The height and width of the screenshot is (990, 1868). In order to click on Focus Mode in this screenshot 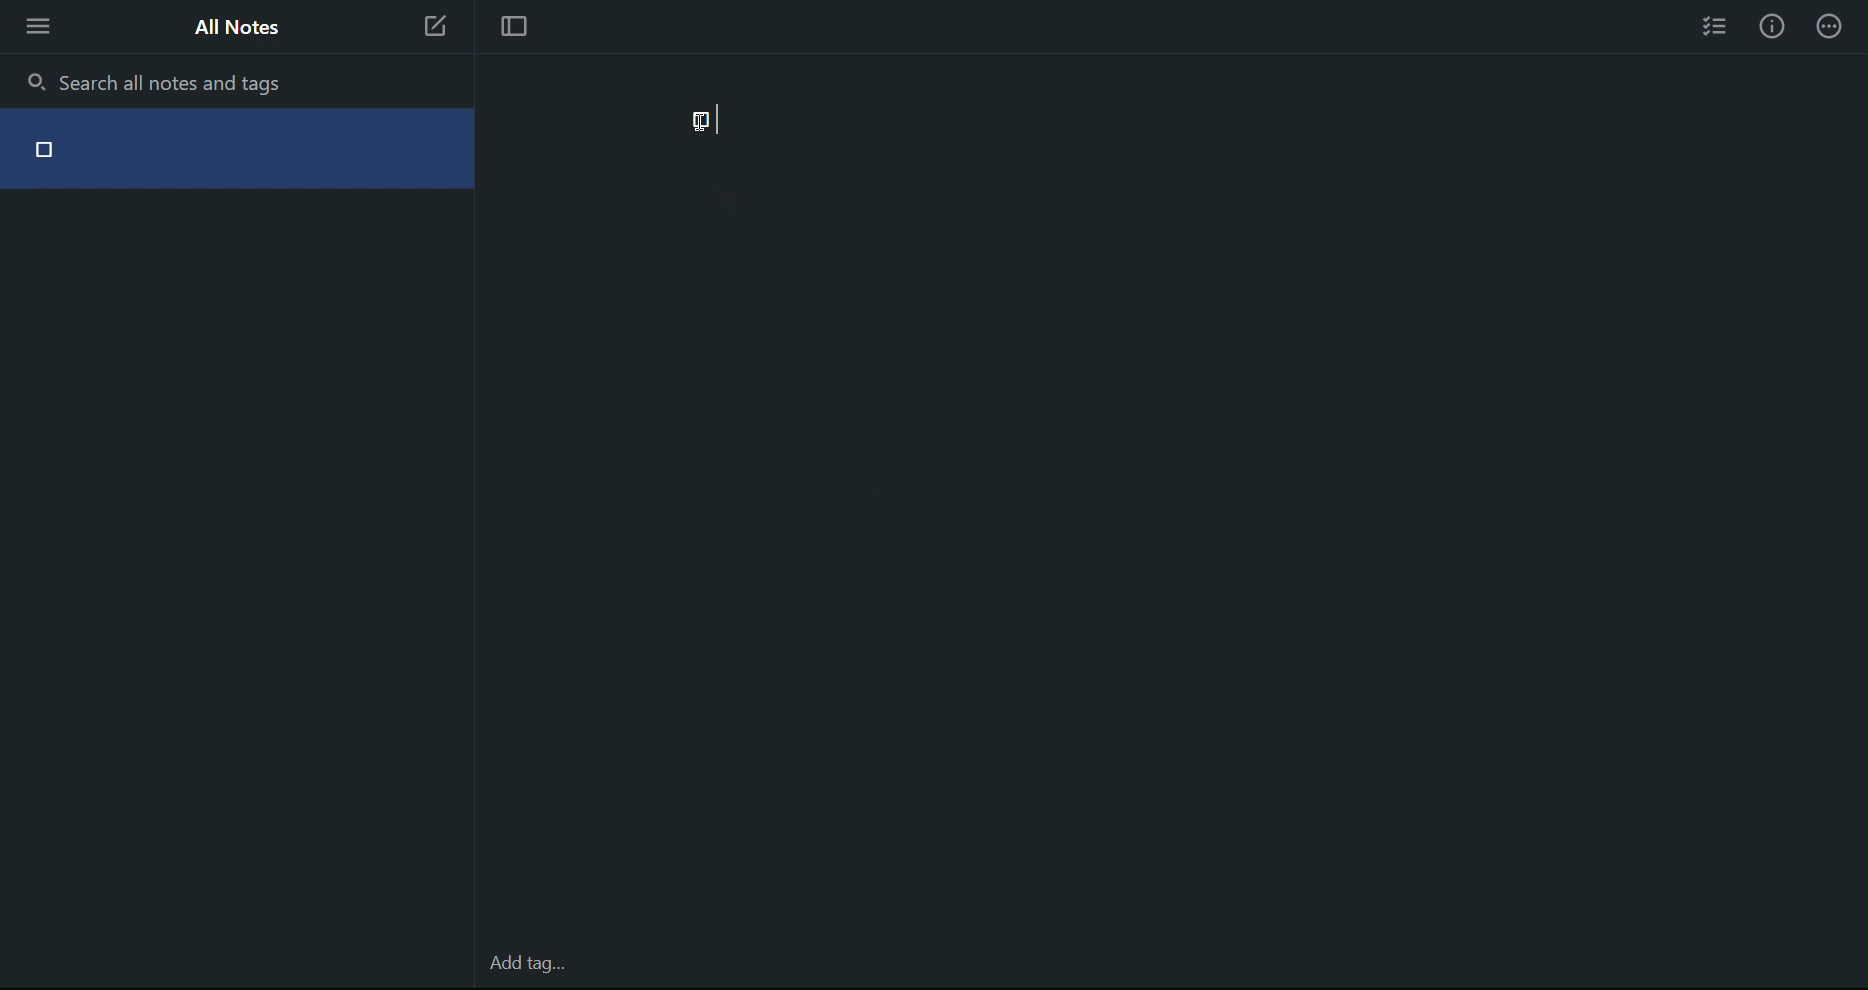, I will do `click(518, 24)`.